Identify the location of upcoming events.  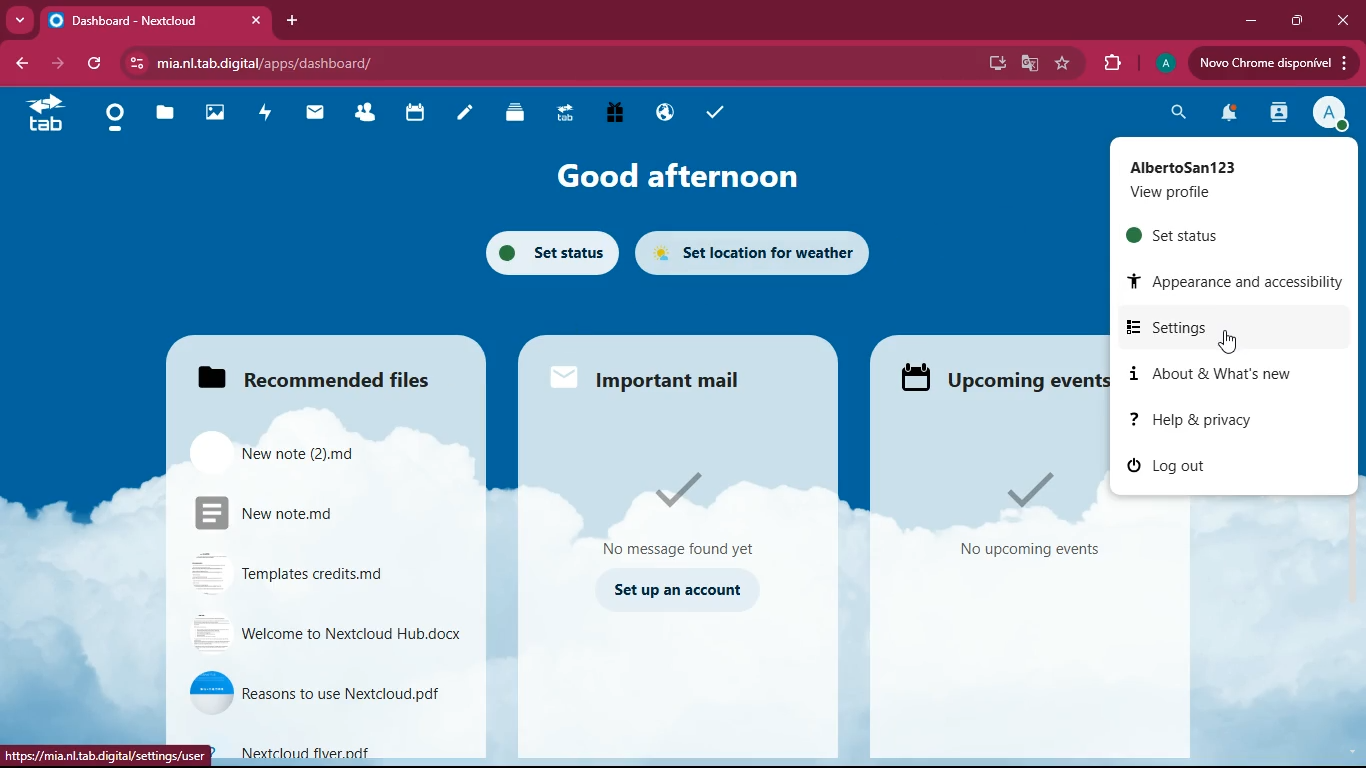
(997, 374).